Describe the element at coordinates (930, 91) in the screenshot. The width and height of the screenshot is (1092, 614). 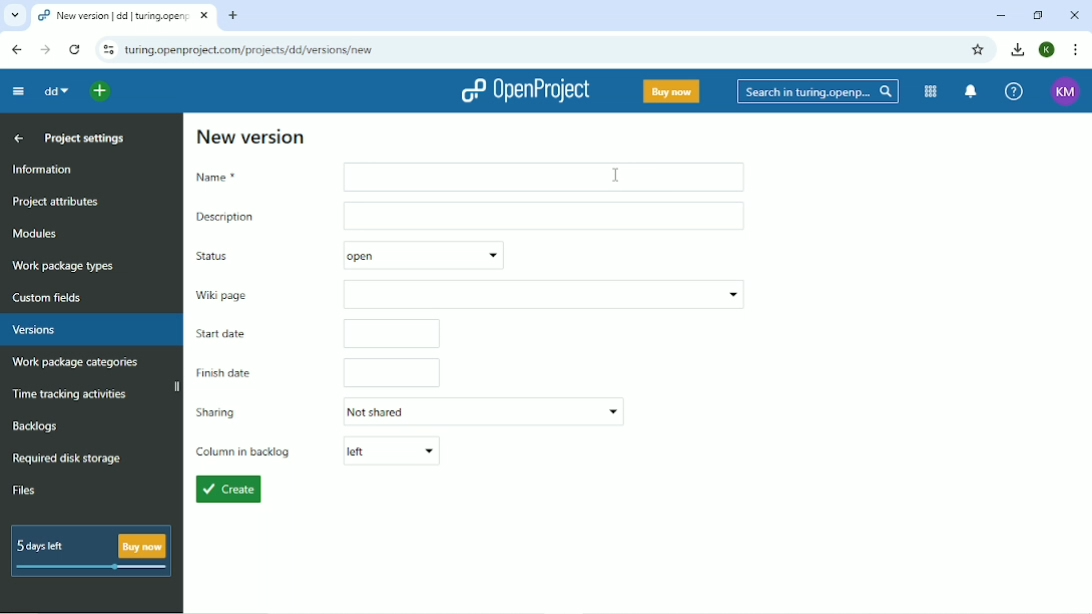
I see `Modules` at that location.